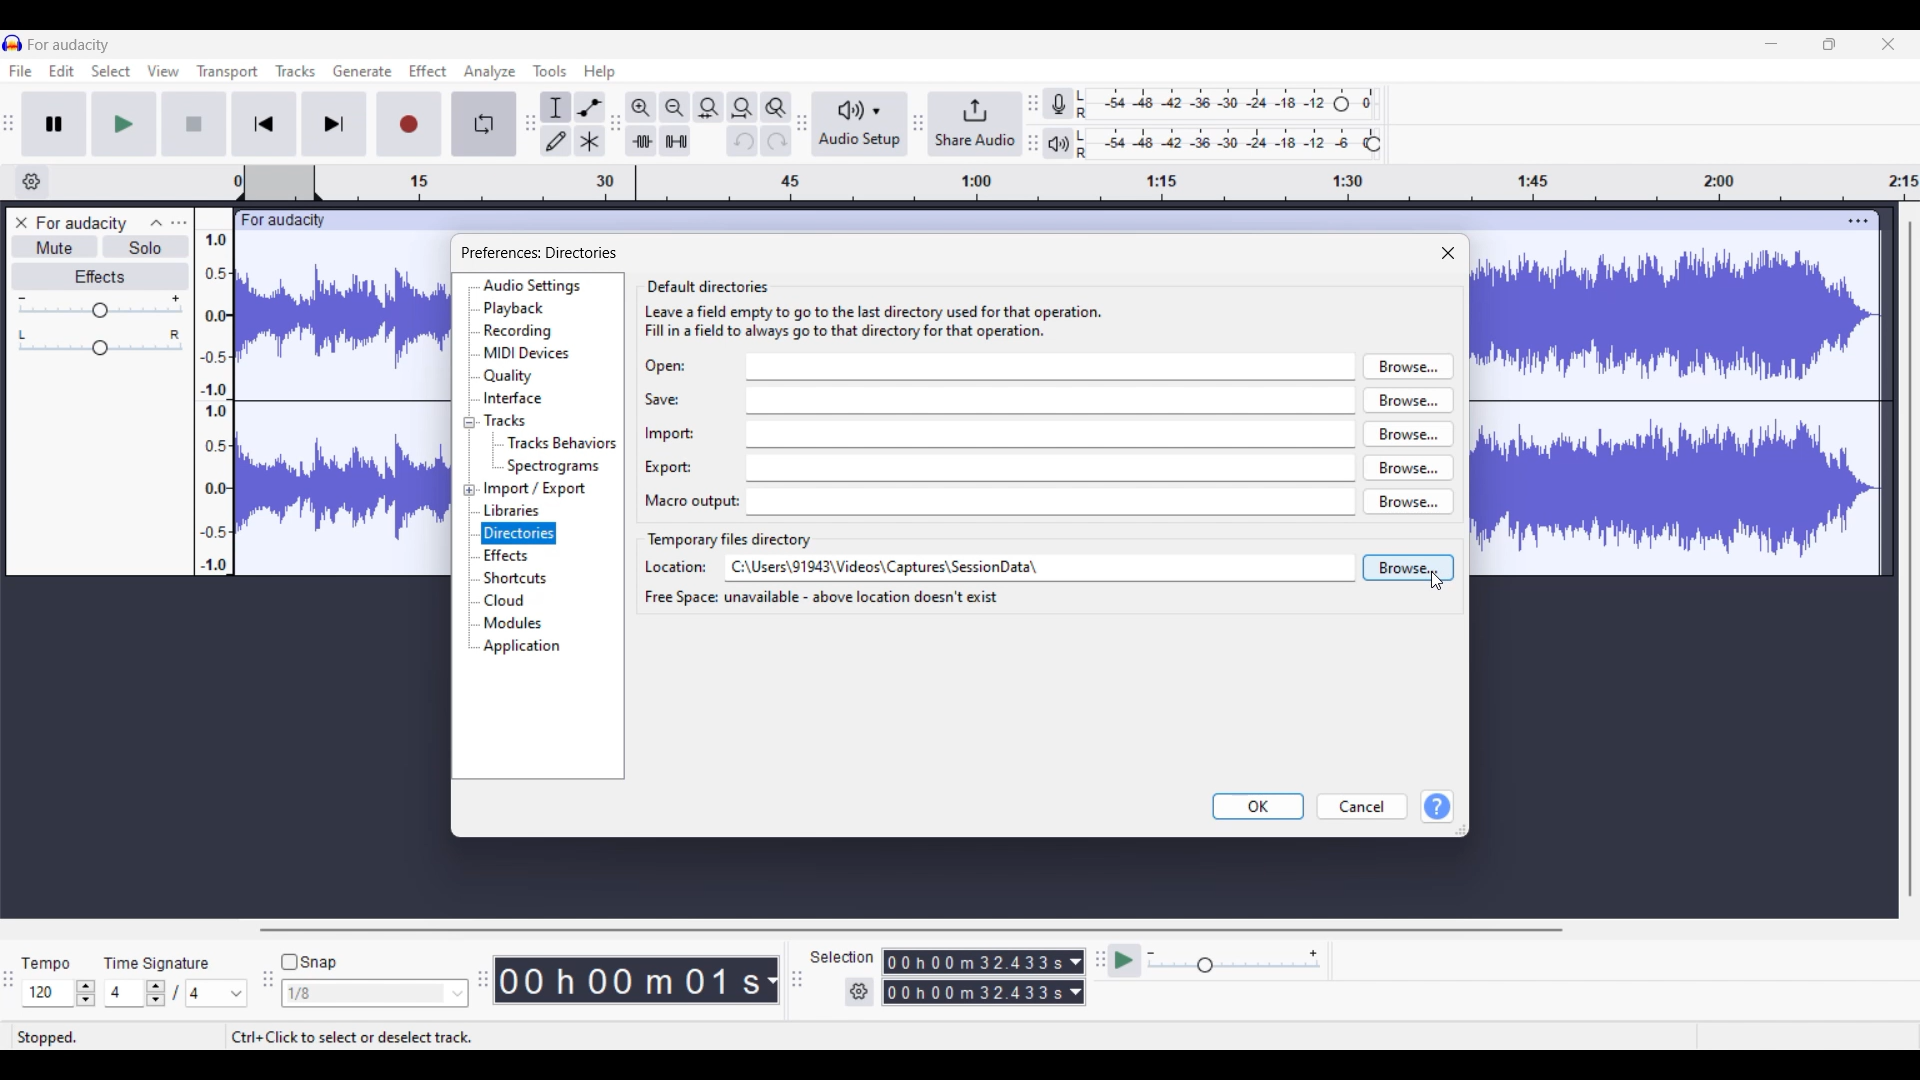 This screenshot has width=1920, height=1080. I want to click on Cloud, so click(505, 600).